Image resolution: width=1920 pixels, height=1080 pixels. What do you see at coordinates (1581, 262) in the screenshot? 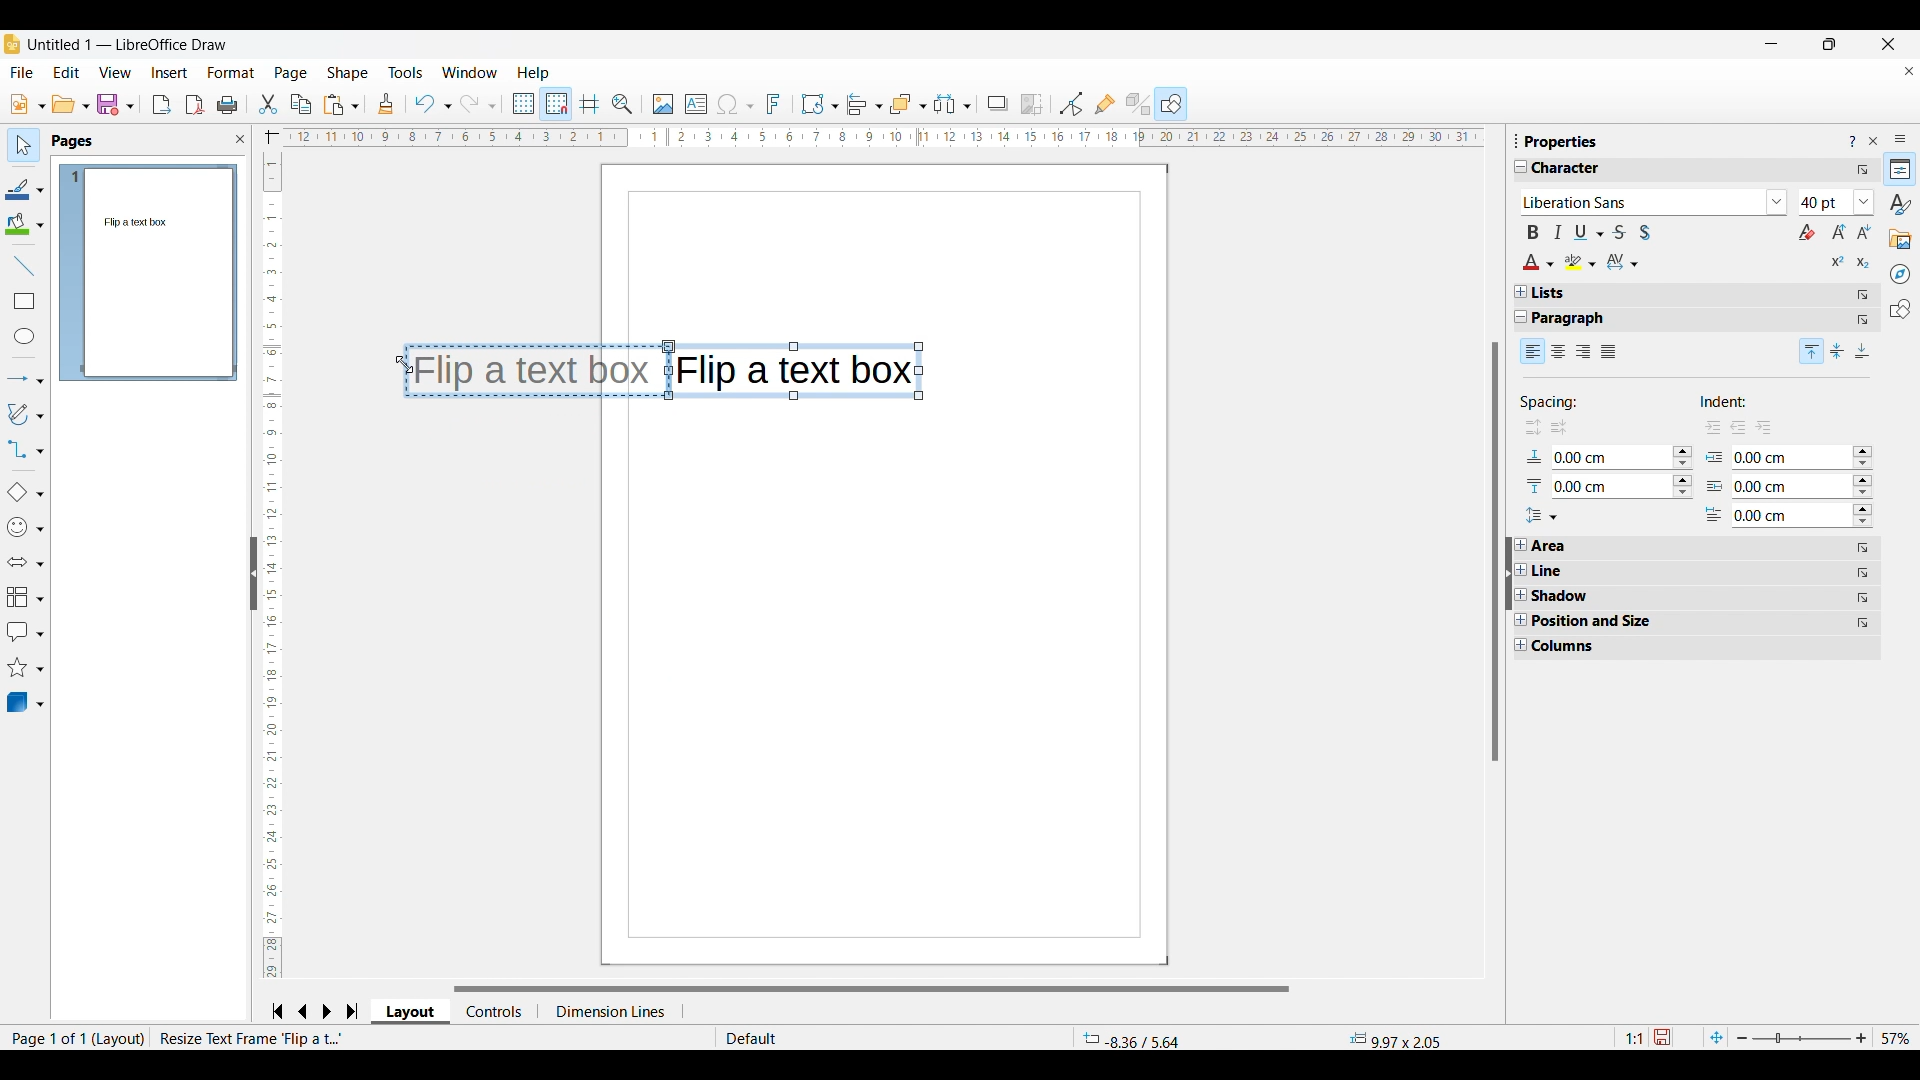
I see `Highlight color options` at bounding box center [1581, 262].